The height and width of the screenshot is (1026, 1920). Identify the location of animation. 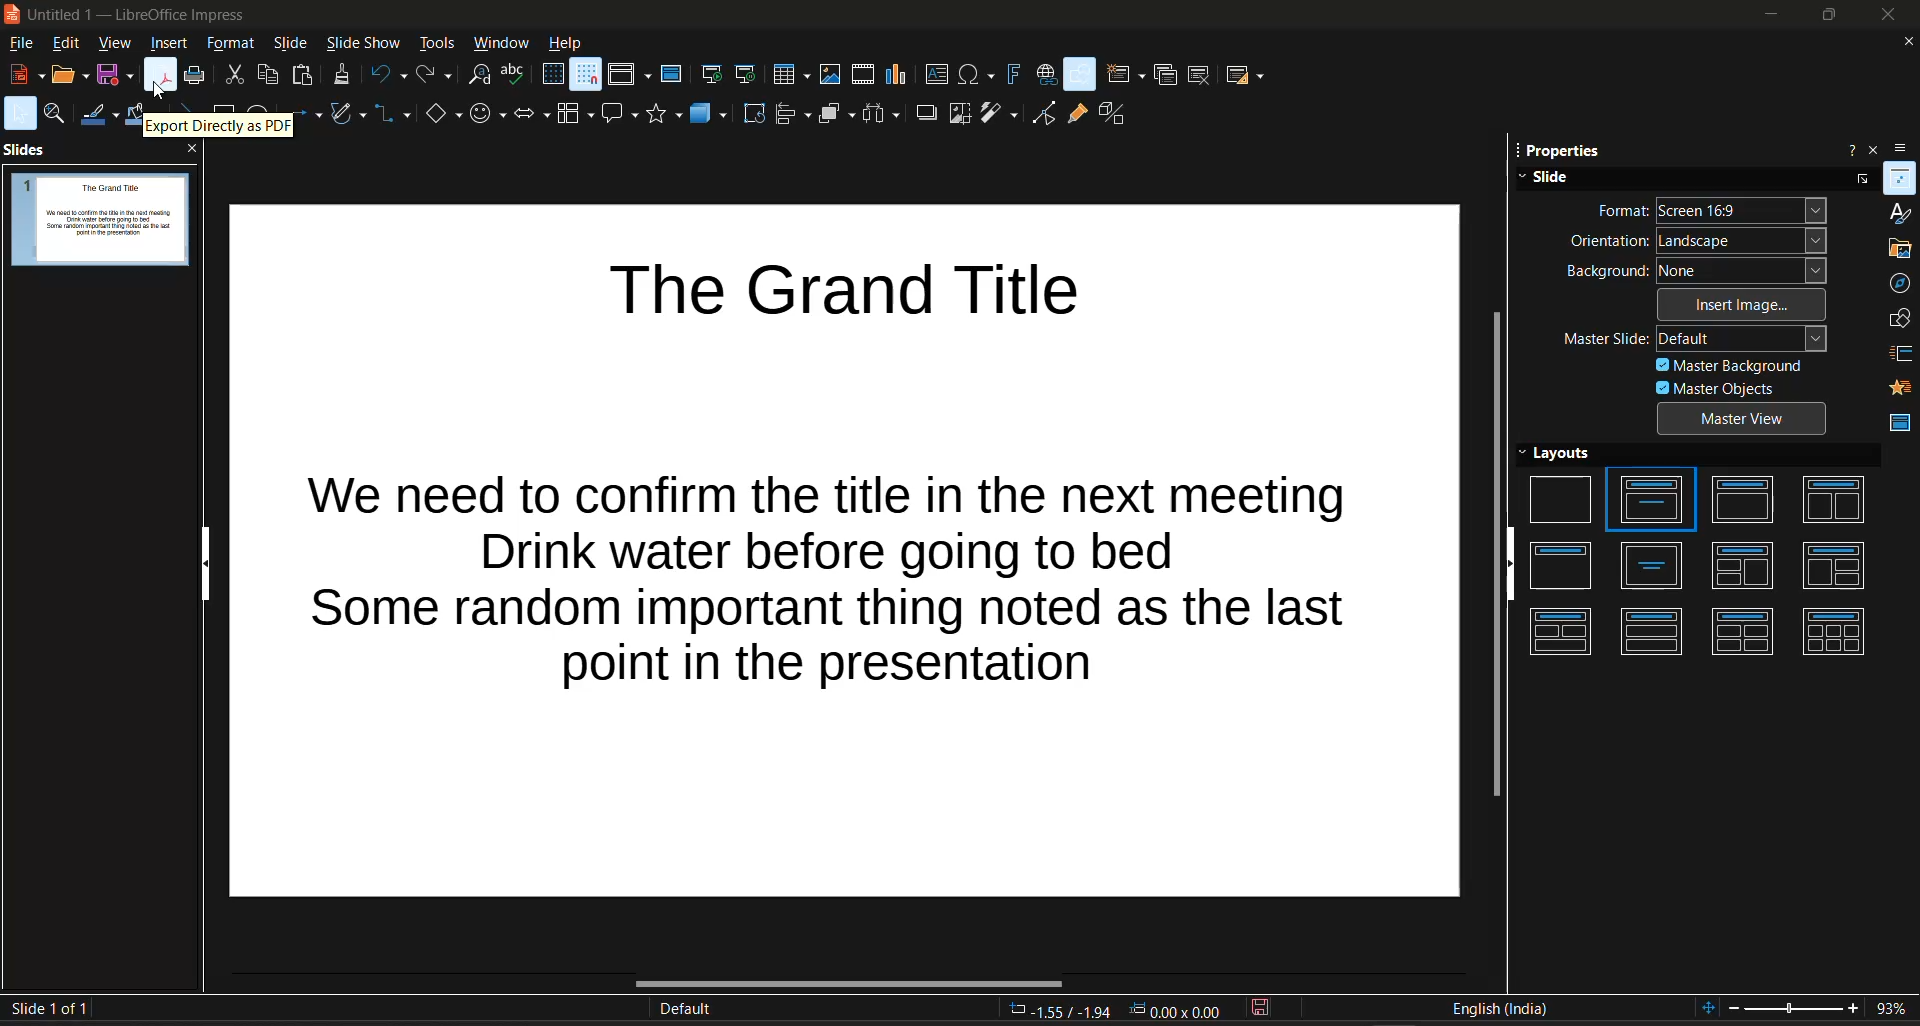
(1902, 387).